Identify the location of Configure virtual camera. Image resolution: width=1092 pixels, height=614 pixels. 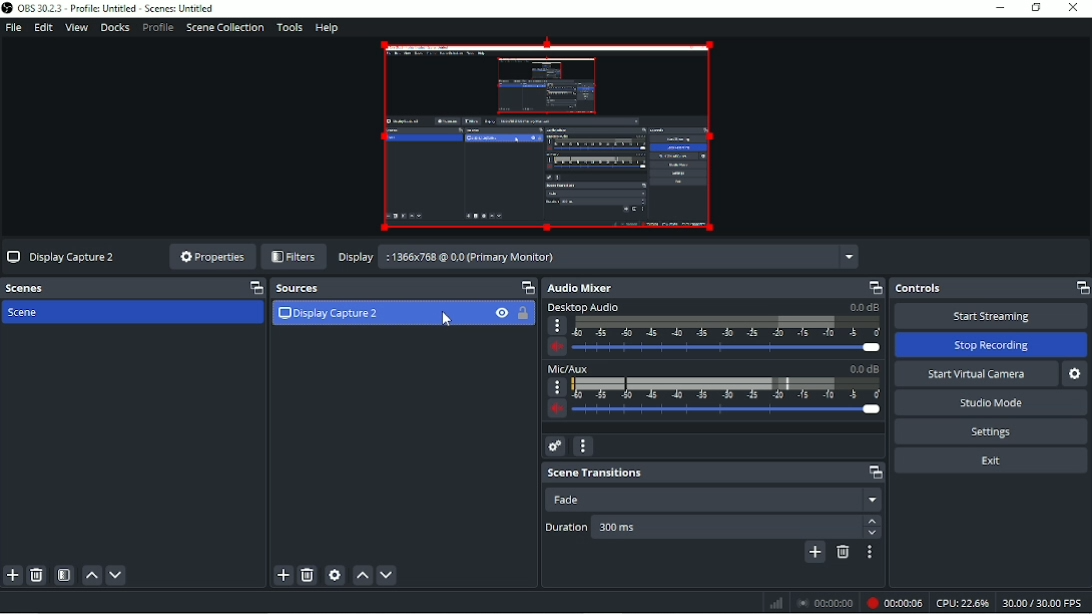
(1077, 374).